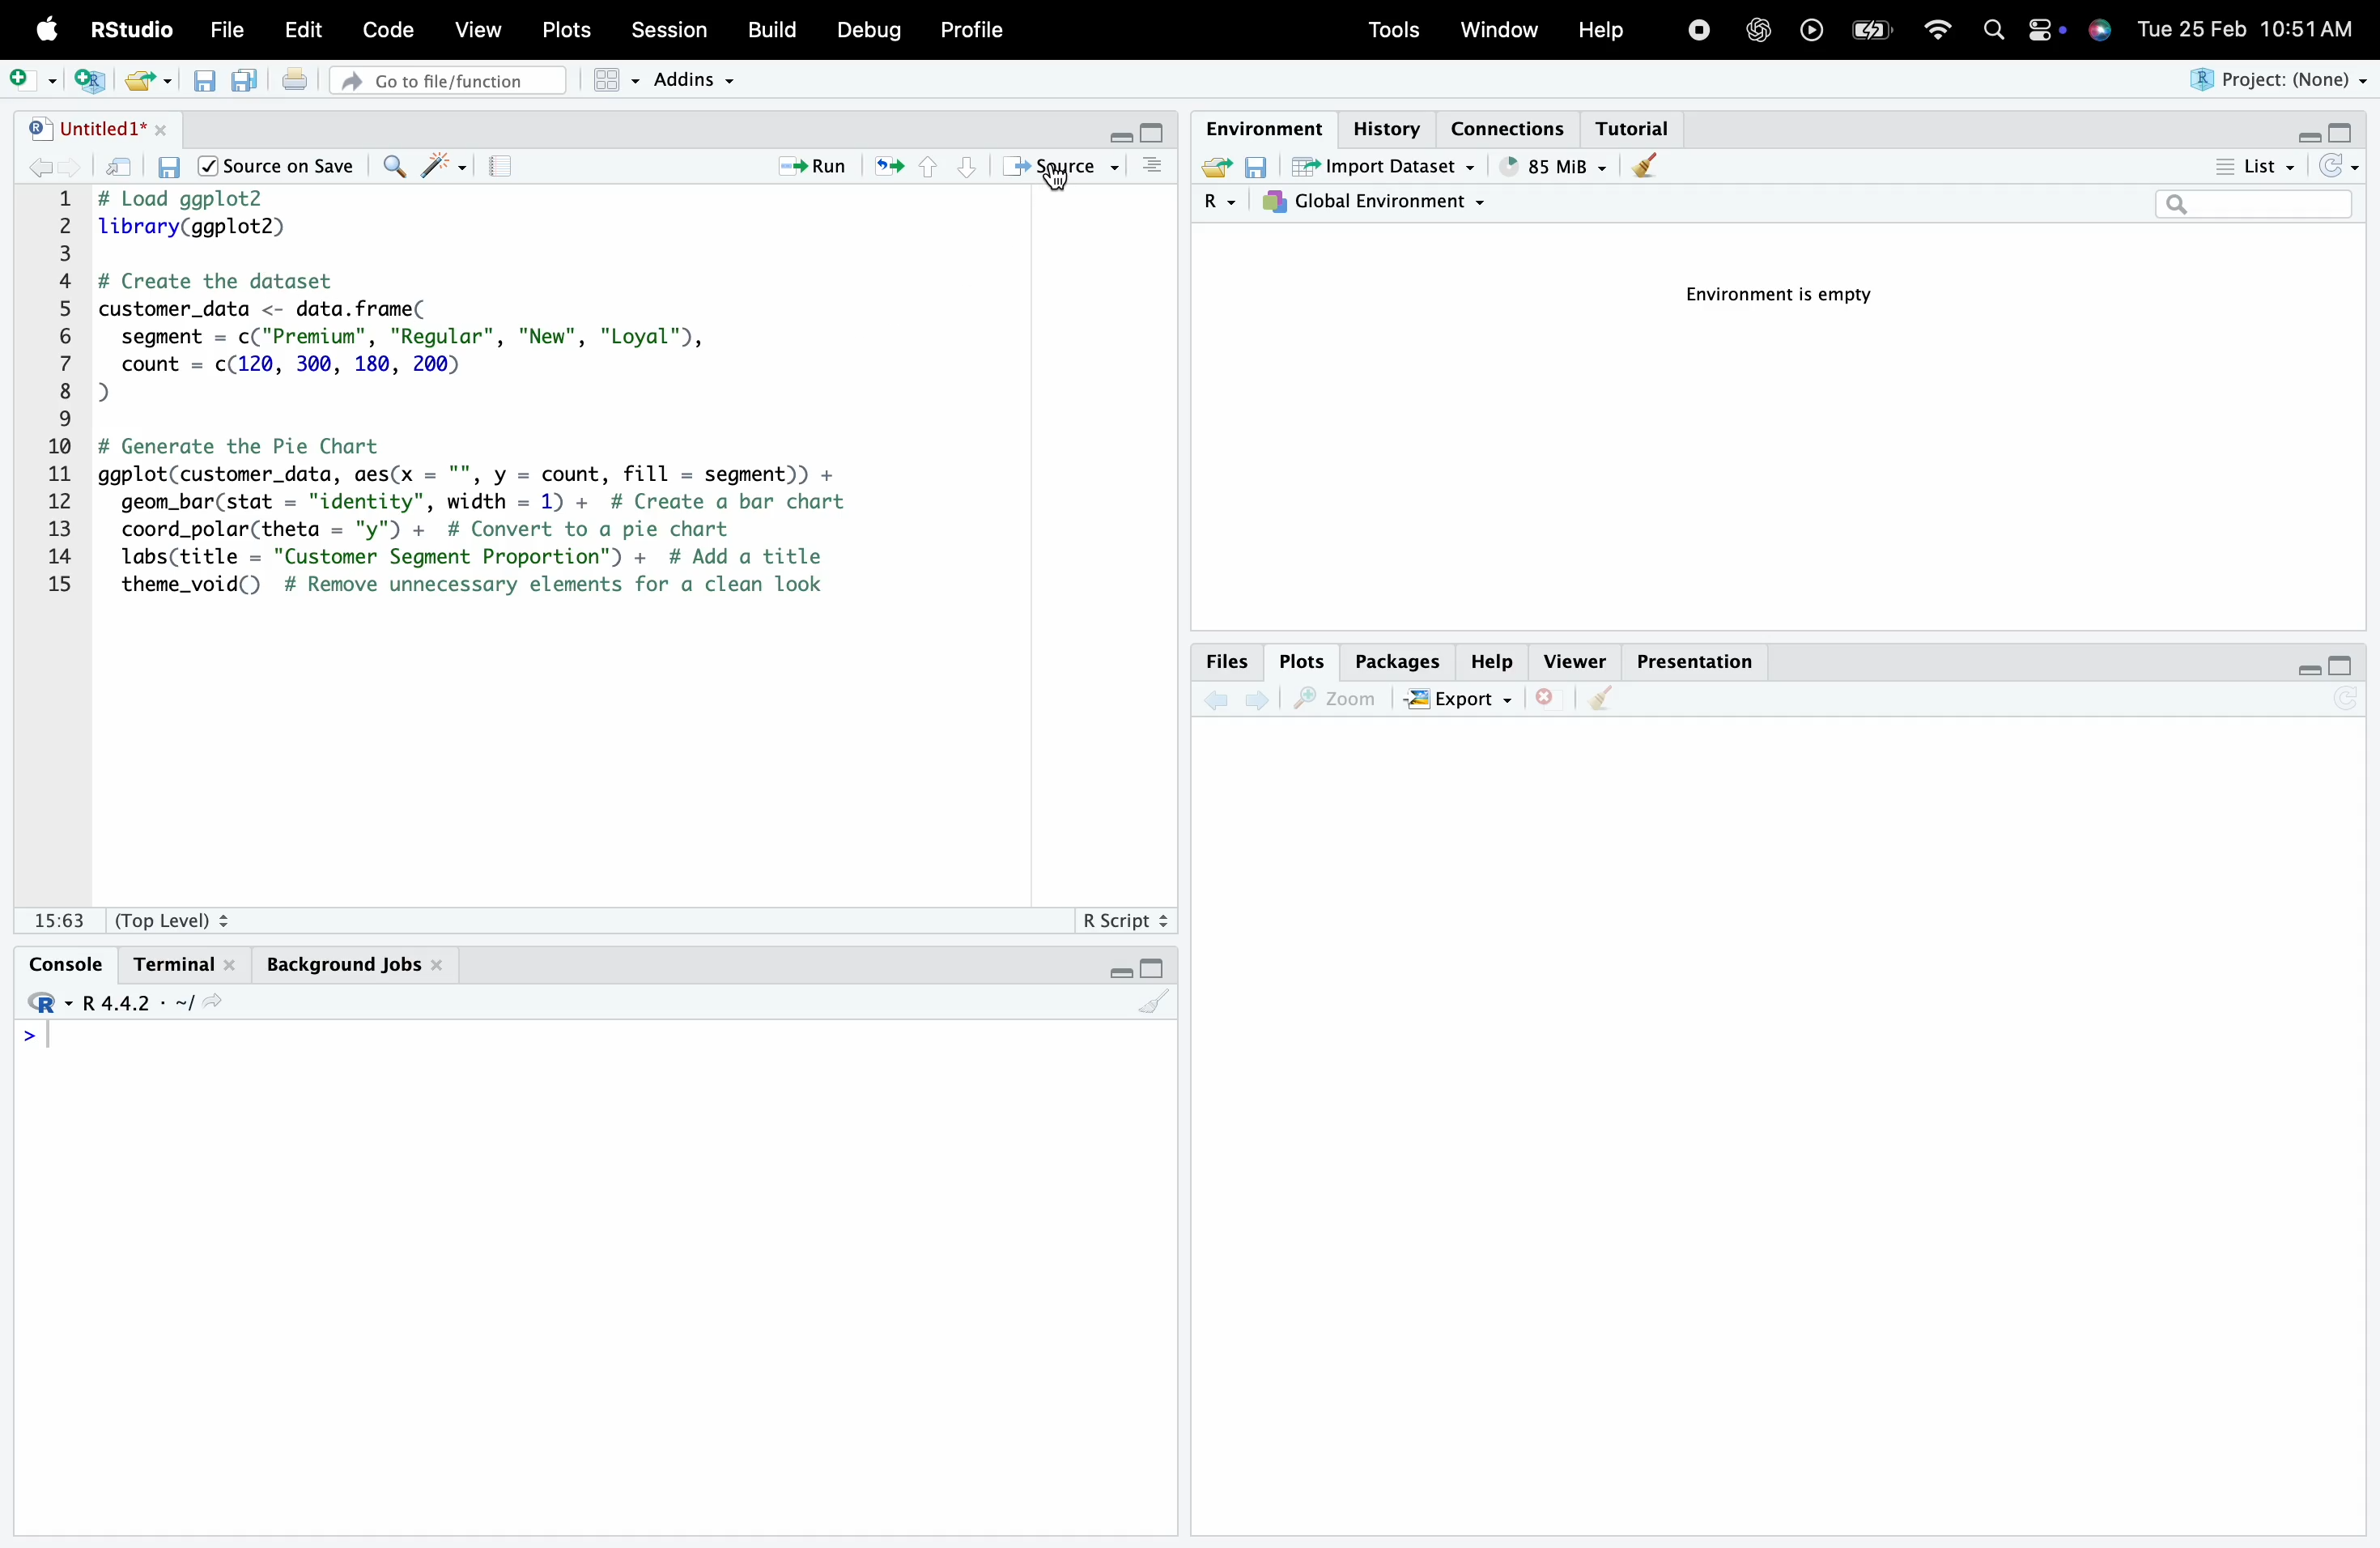 The width and height of the screenshot is (2380, 1548). I want to click on bottom, so click(963, 167).